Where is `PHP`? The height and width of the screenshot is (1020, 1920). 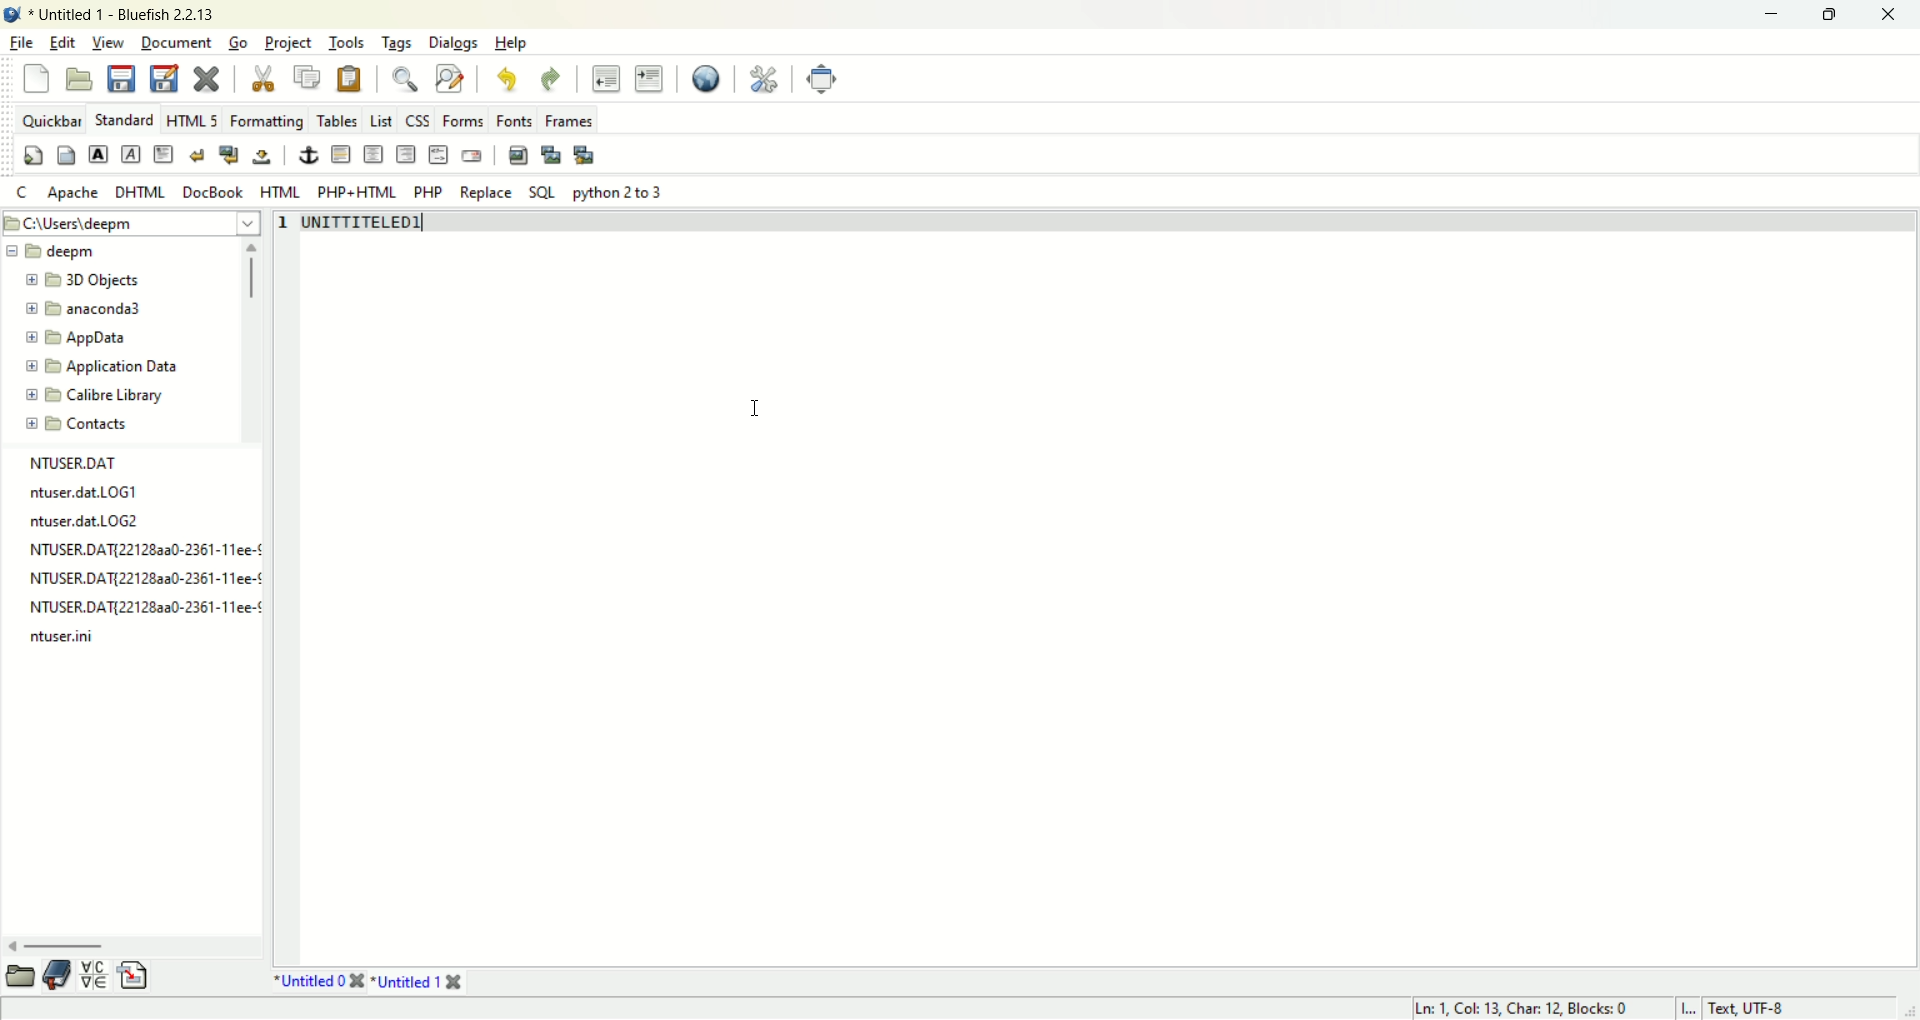 PHP is located at coordinates (427, 191).